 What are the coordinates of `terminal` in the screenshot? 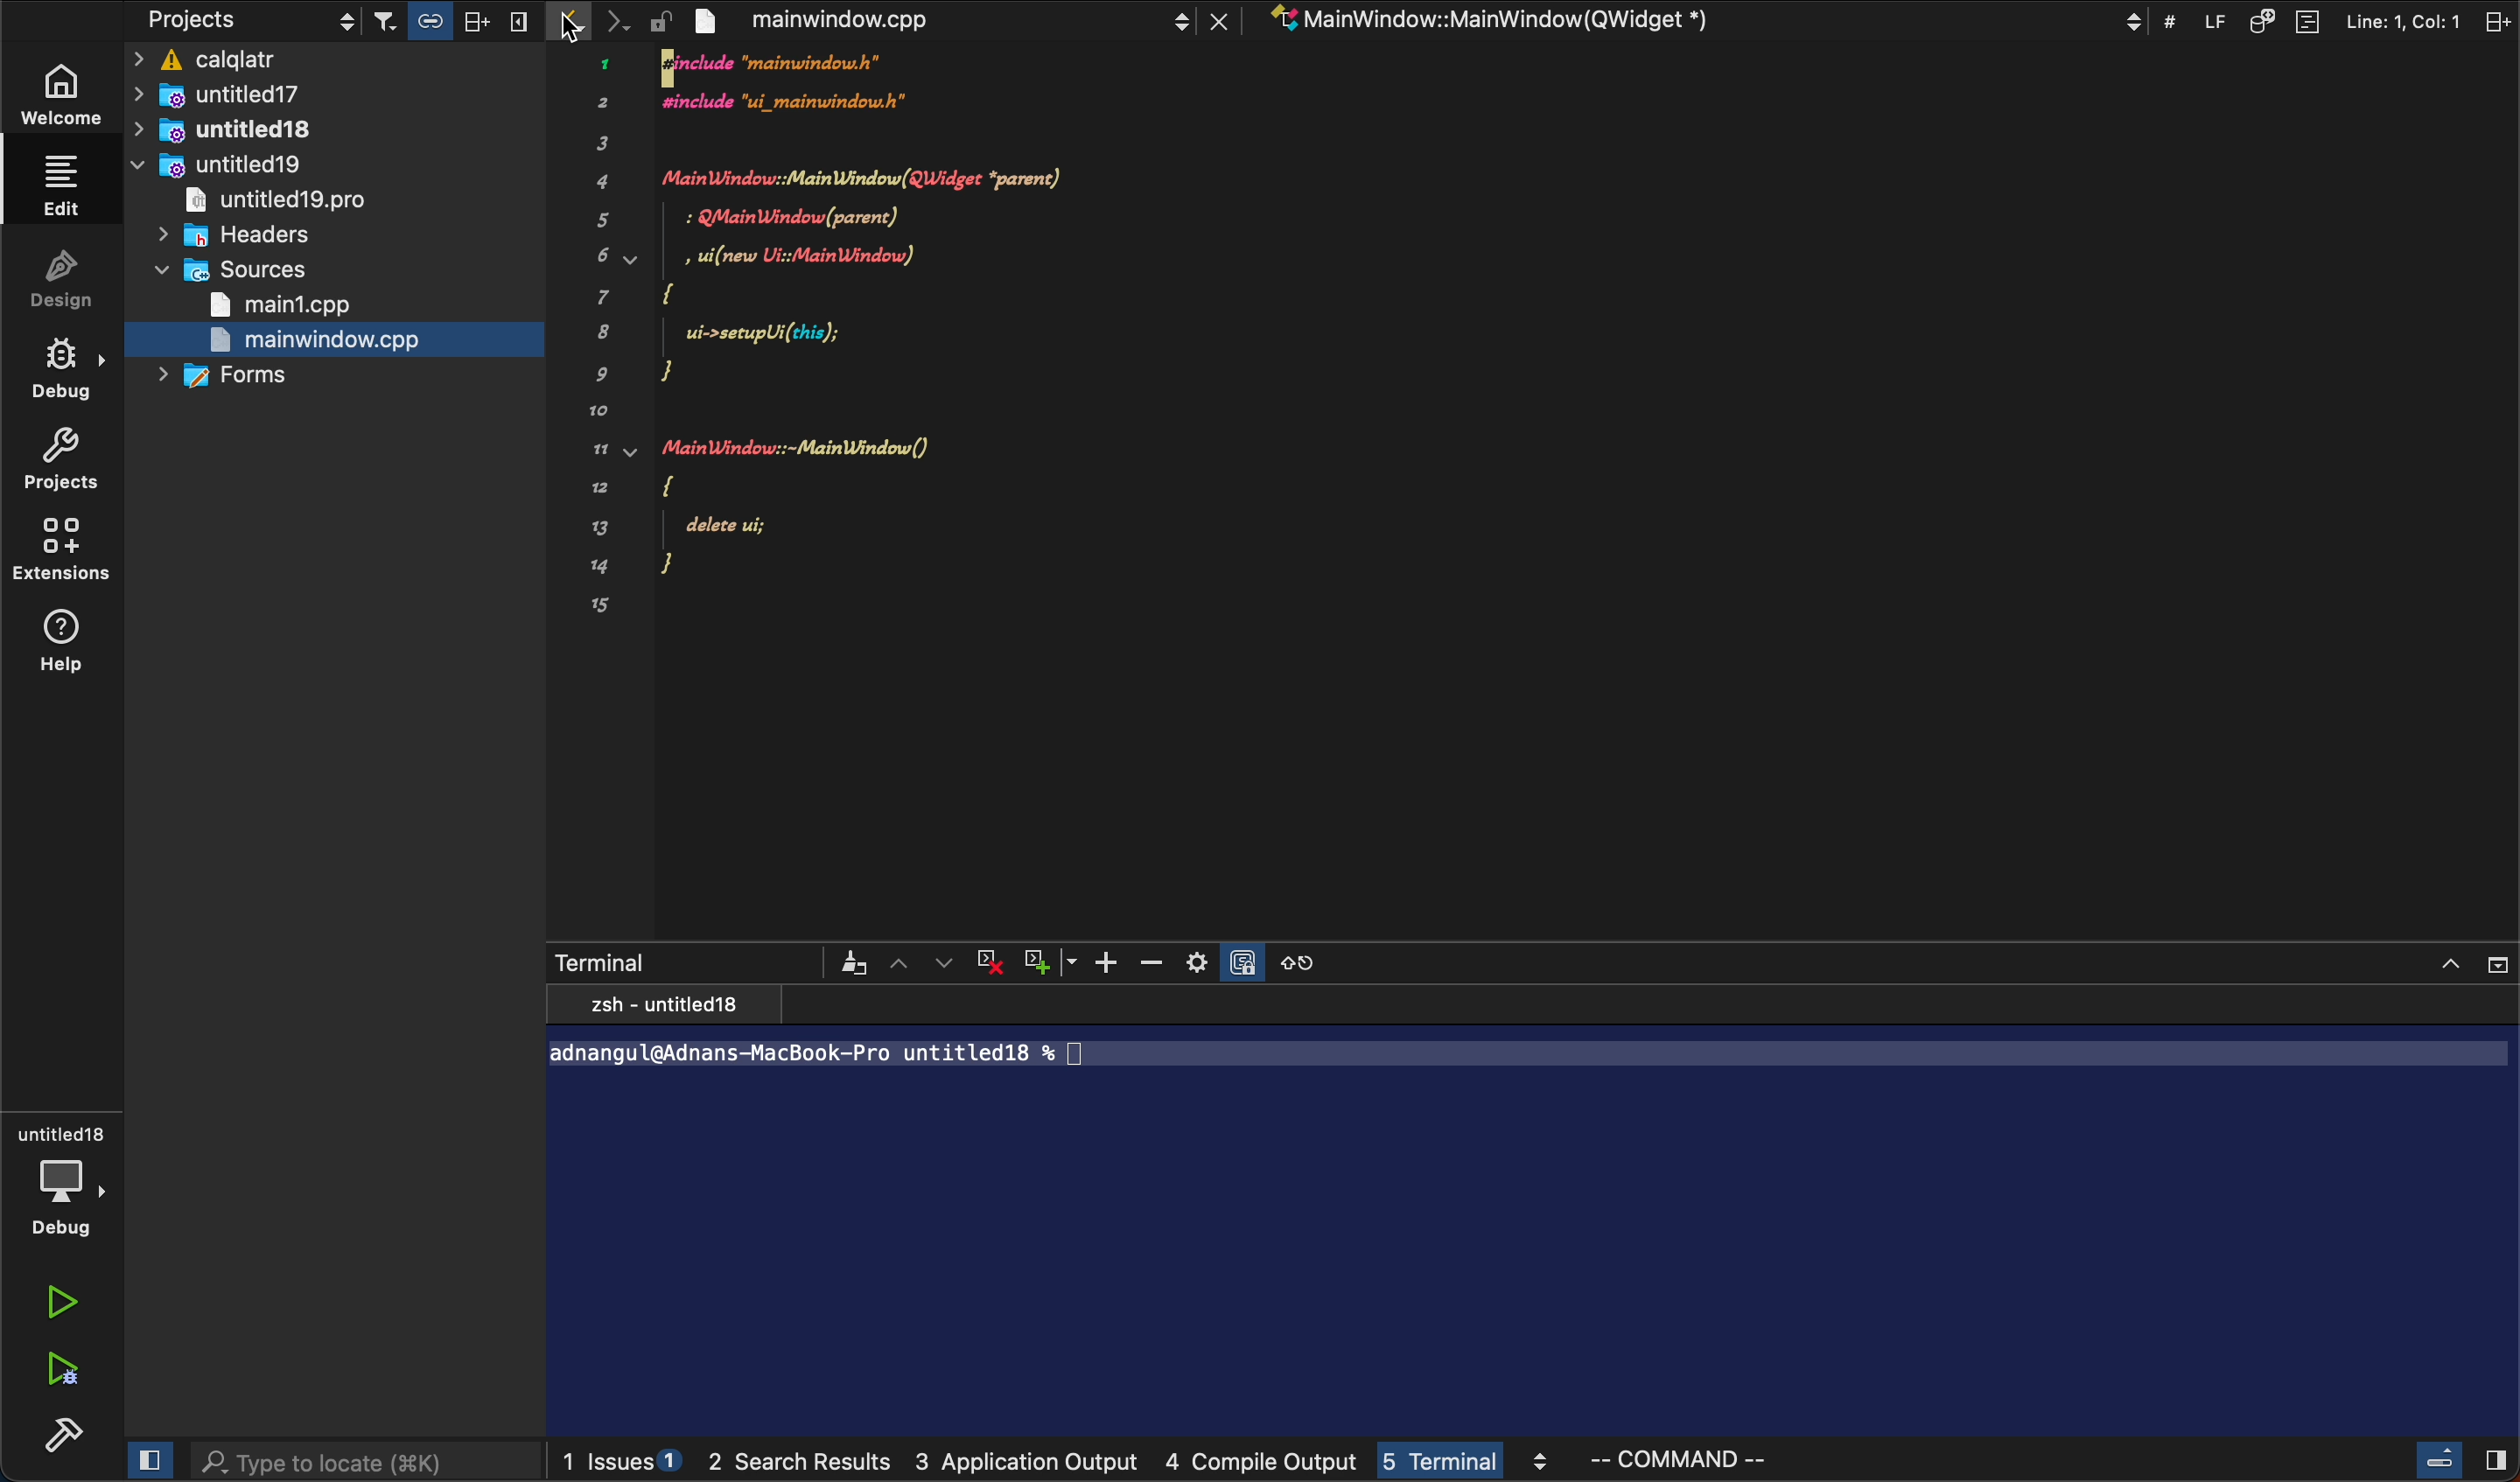 It's located at (676, 959).